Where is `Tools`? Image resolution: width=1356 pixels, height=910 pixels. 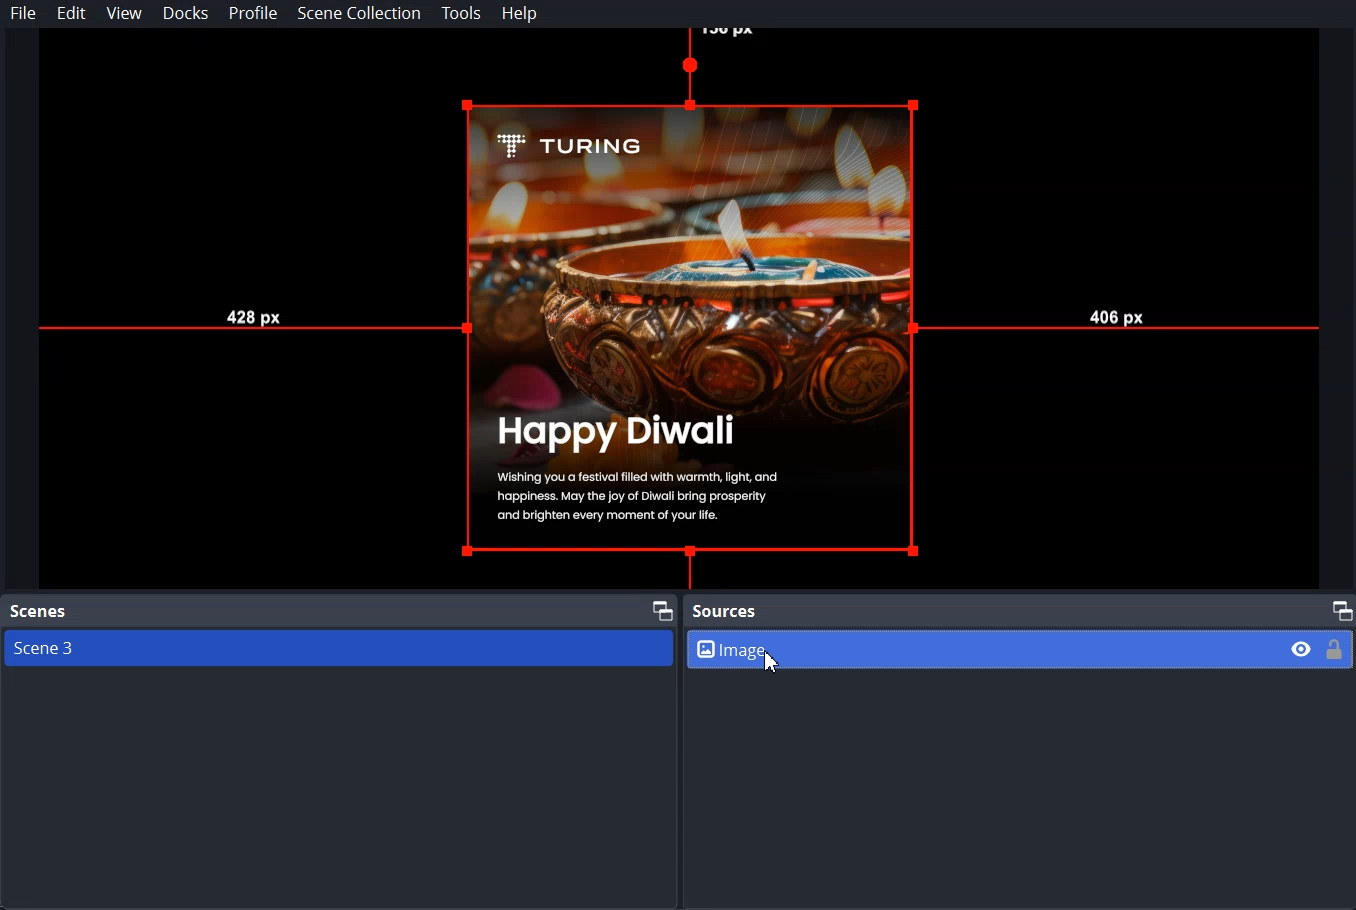
Tools is located at coordinates (461, 14).